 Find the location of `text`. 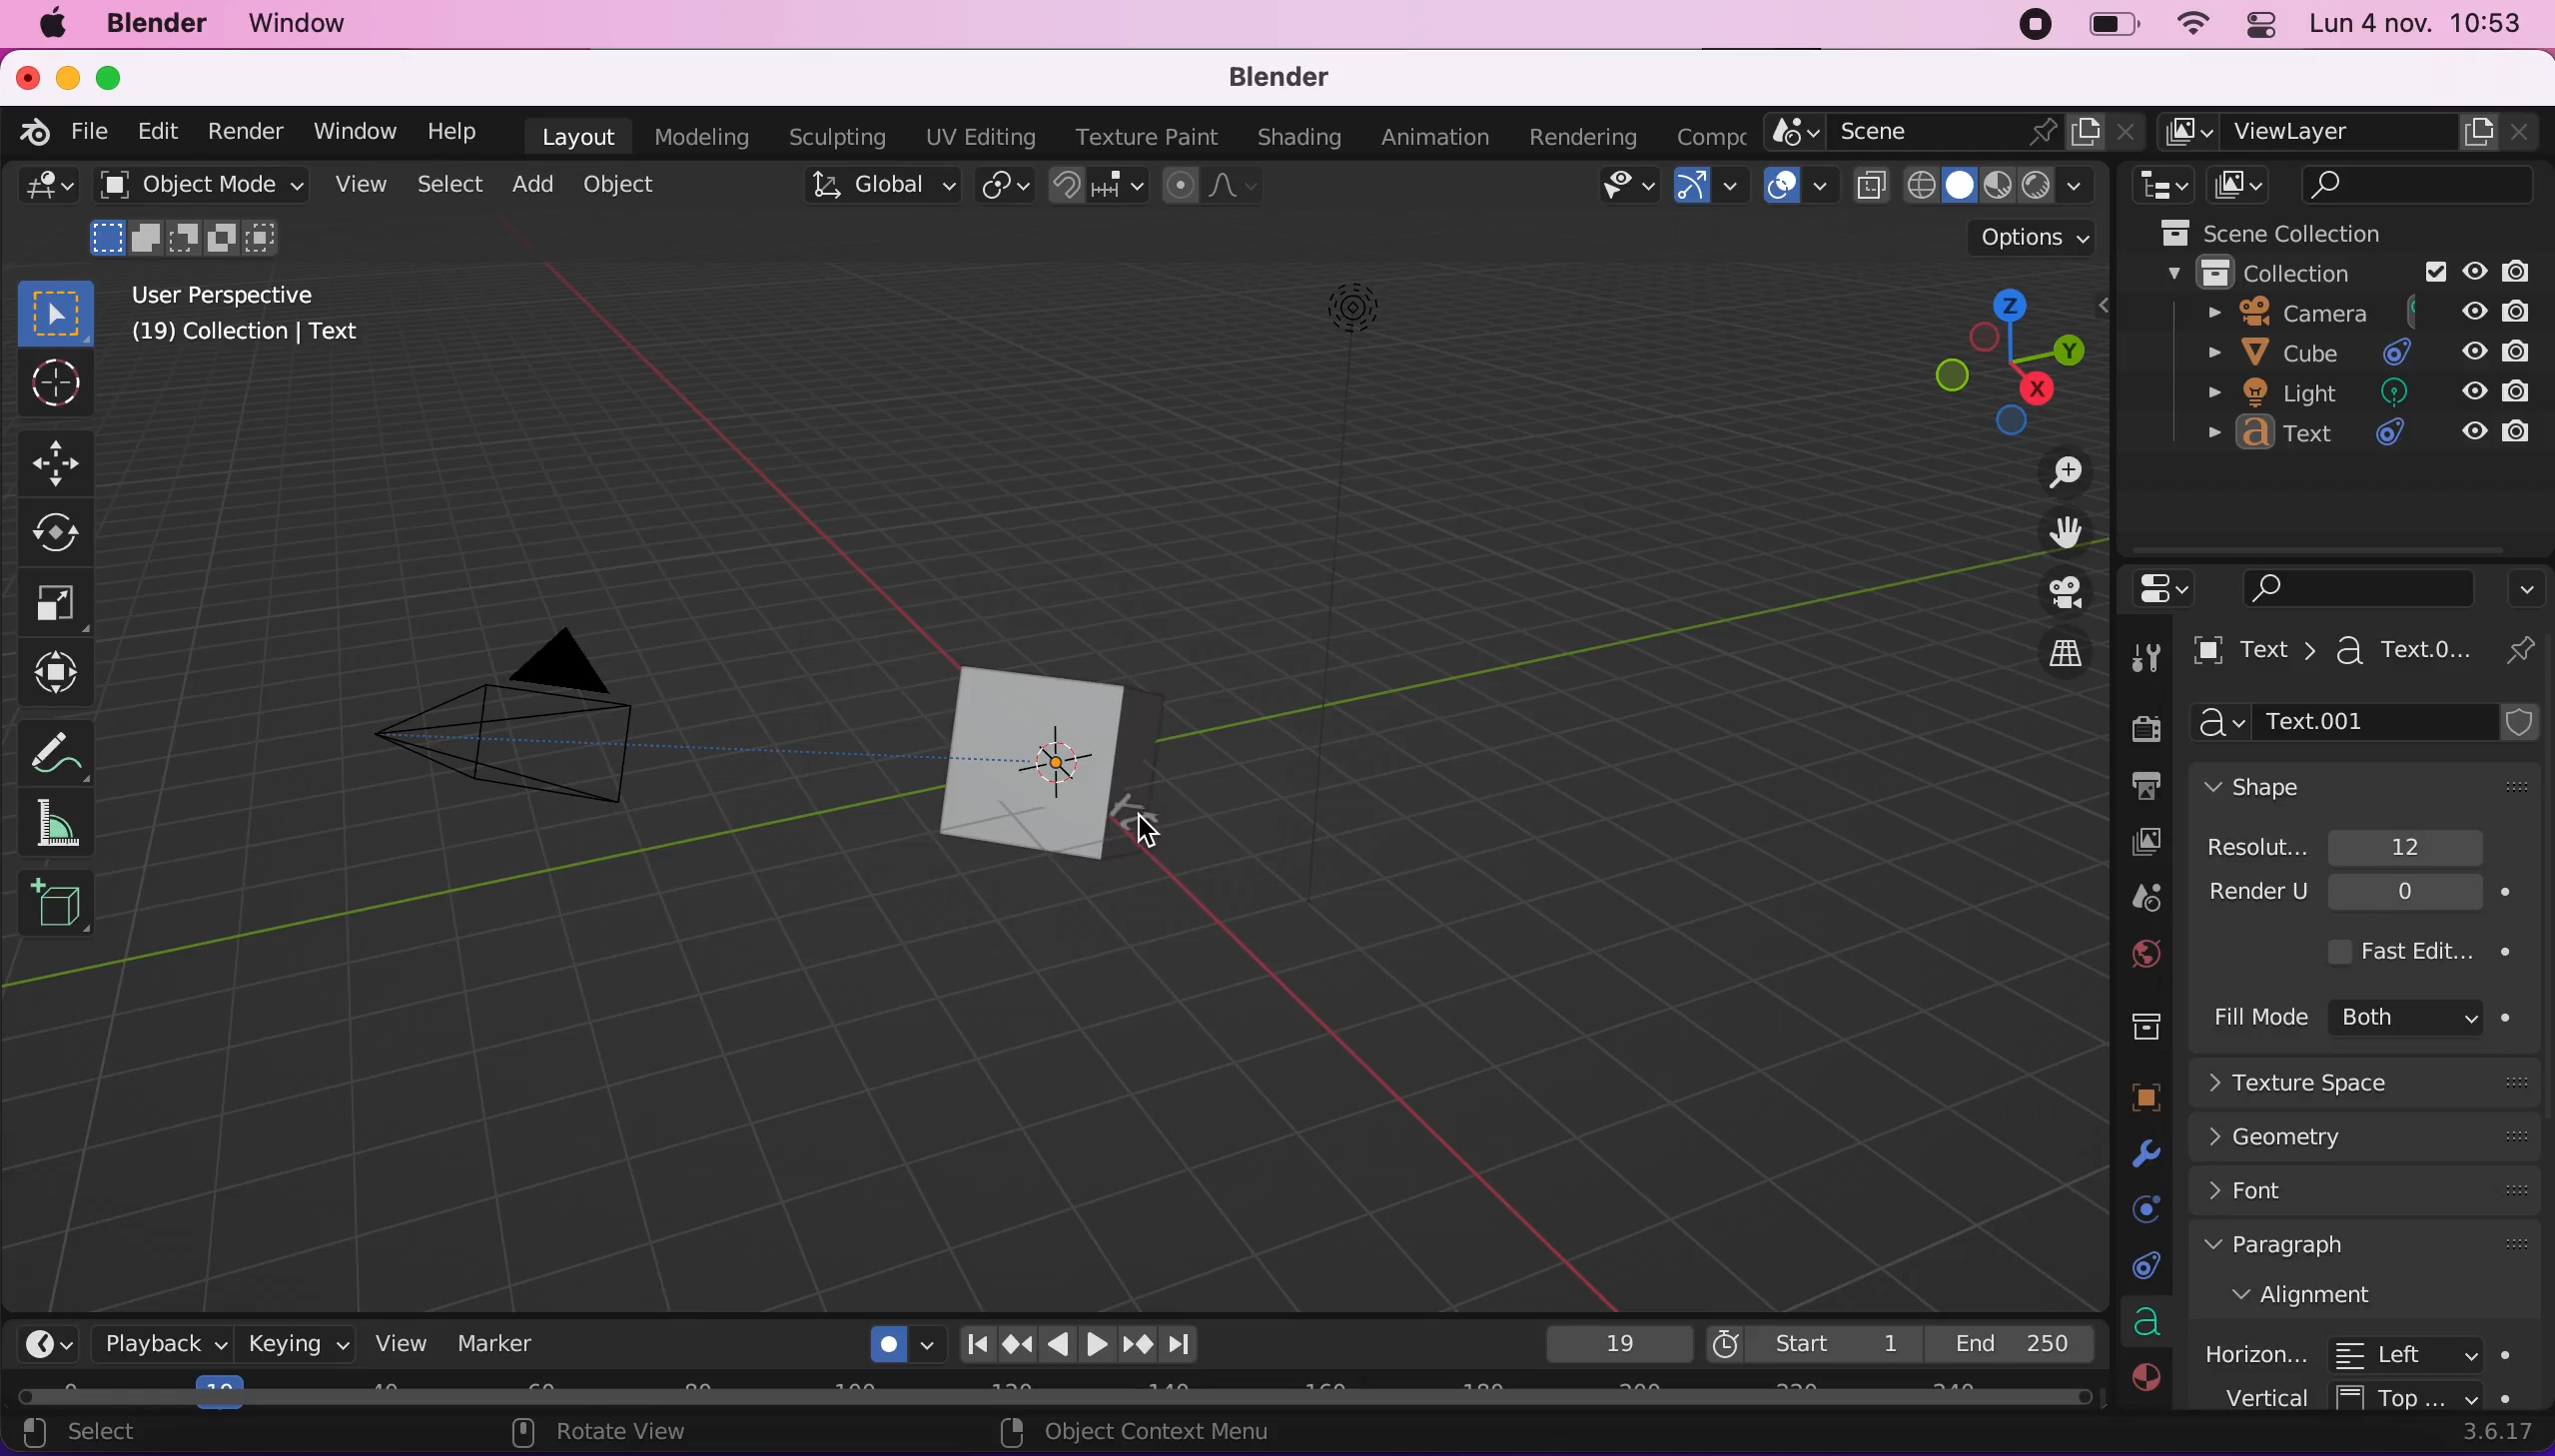

text is located at coordinates (2365, 437).